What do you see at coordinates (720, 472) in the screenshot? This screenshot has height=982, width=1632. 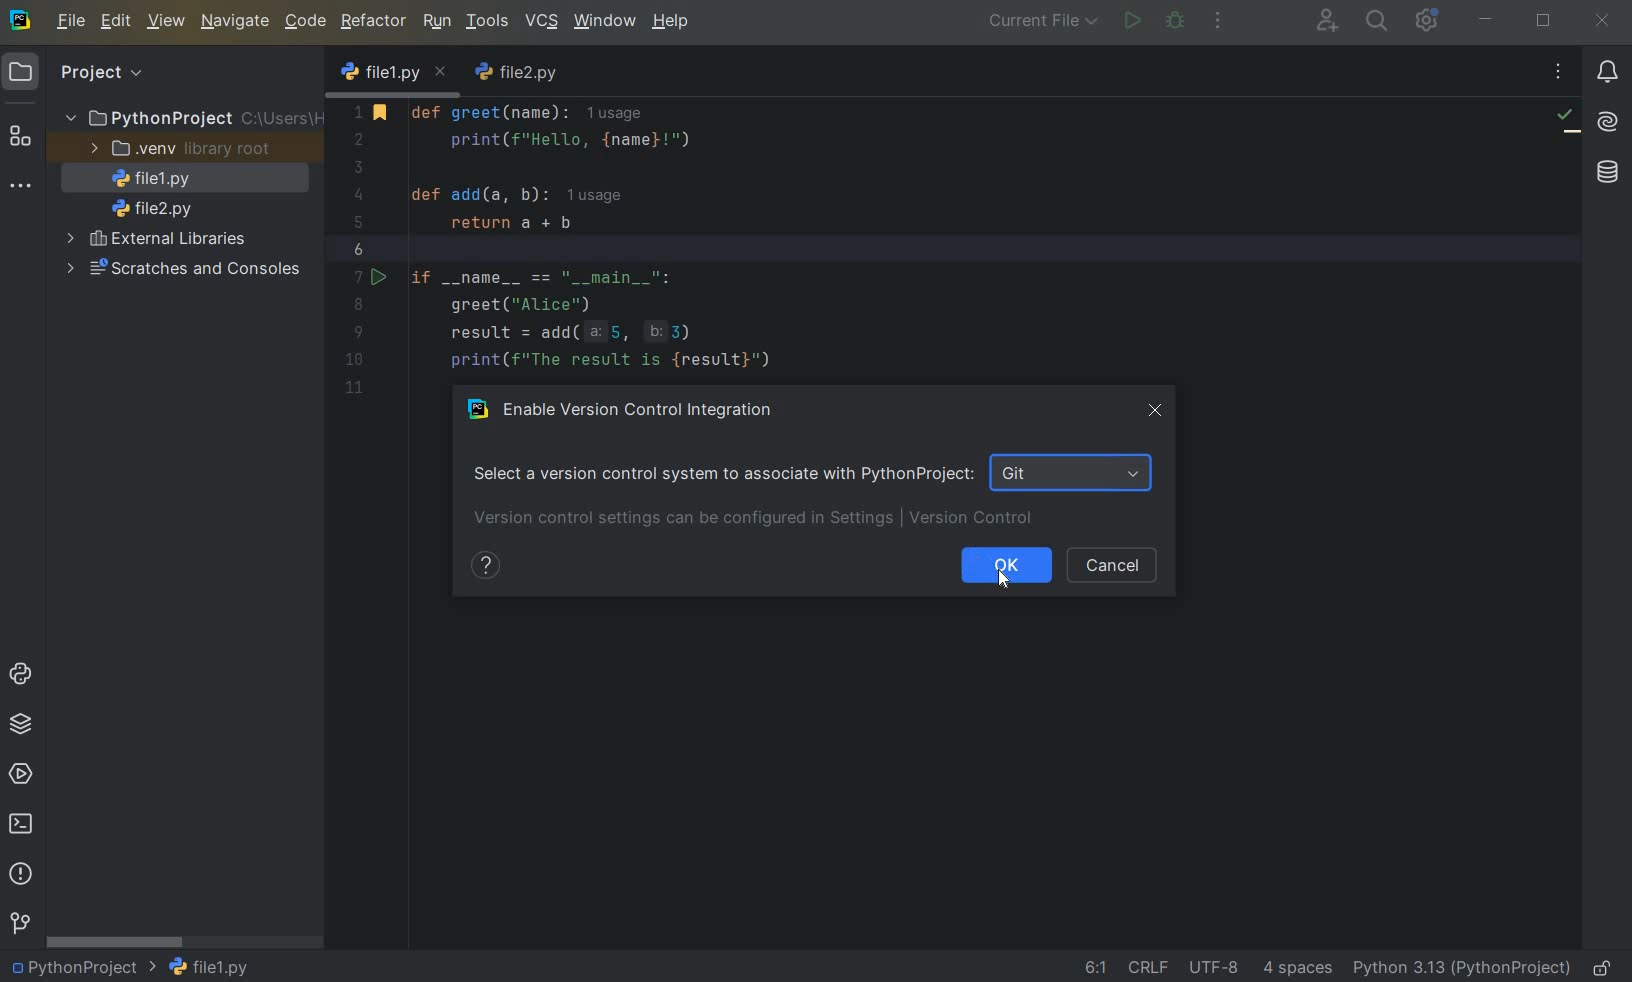 I see `select a version control system to associate with PythonProject` at bounding box center [720, 472].